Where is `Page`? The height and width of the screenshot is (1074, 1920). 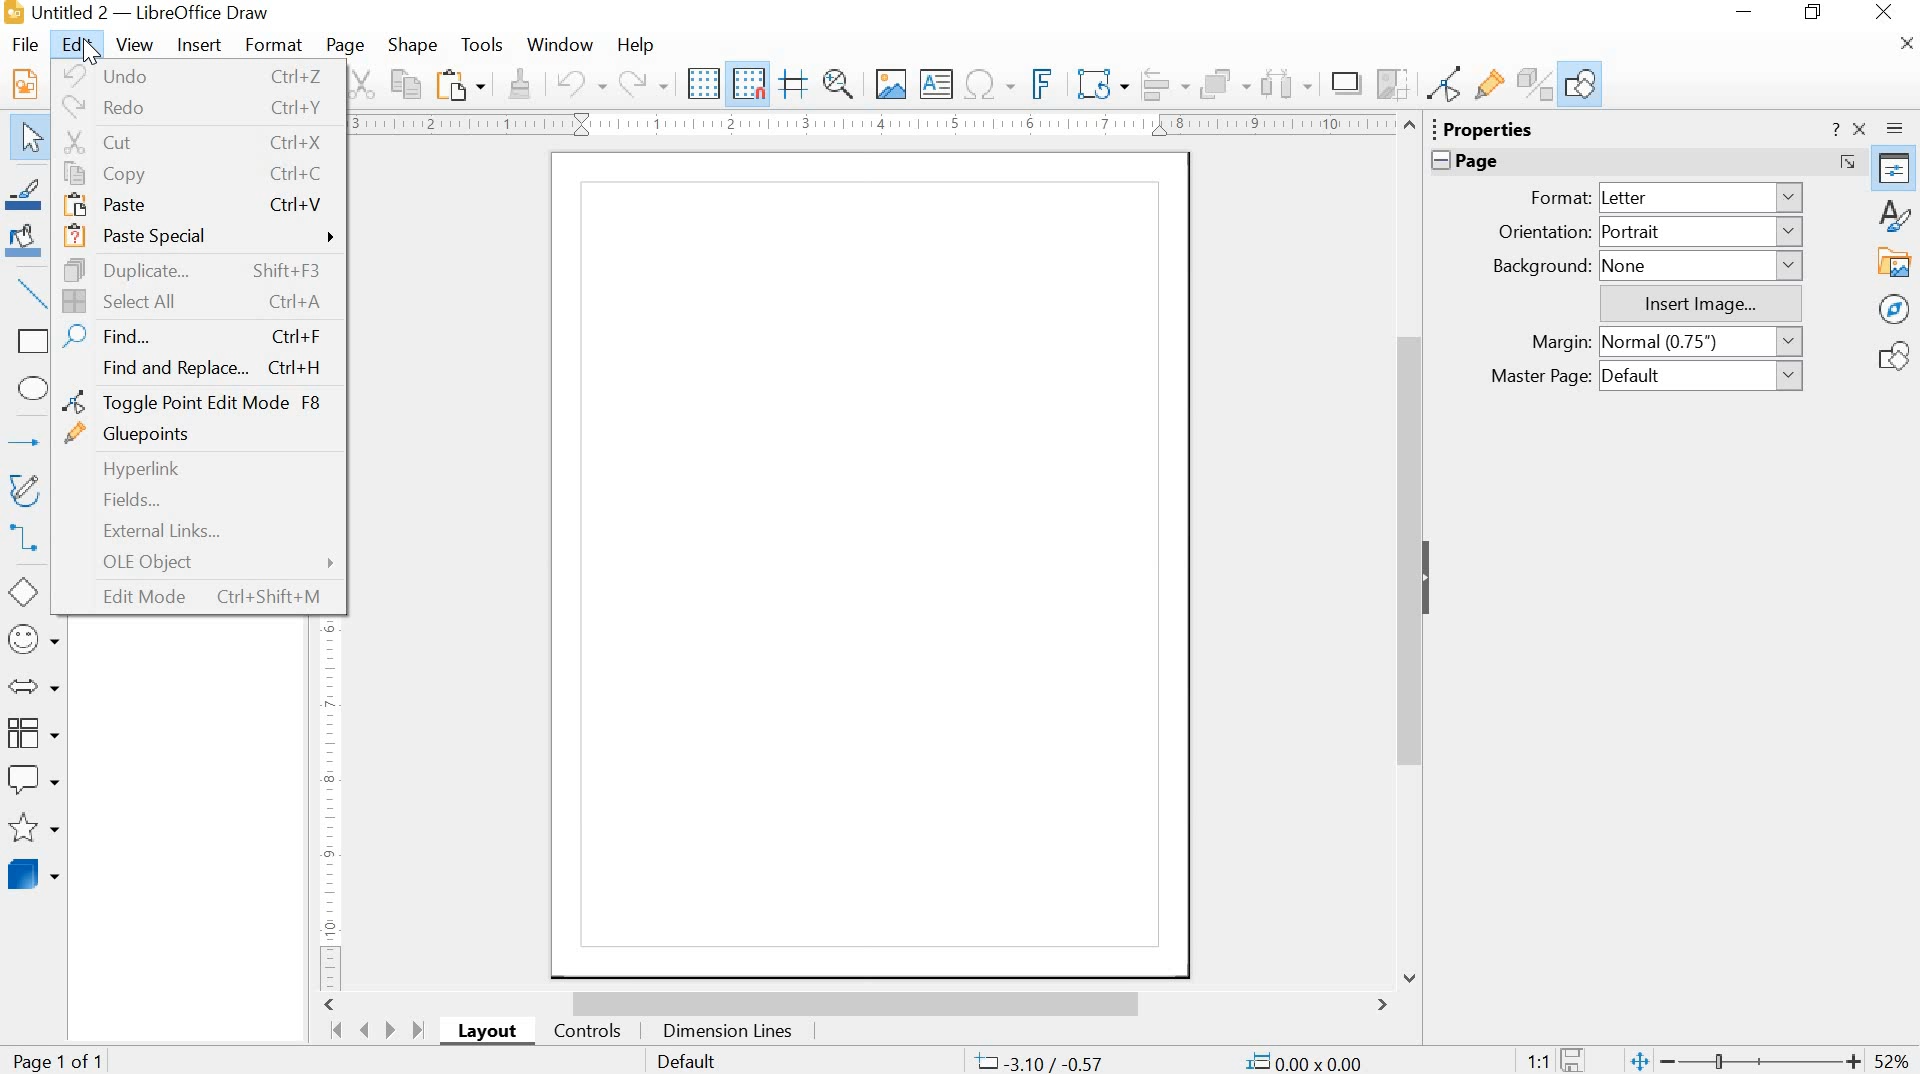
Page is located at coordinates (346, 47).